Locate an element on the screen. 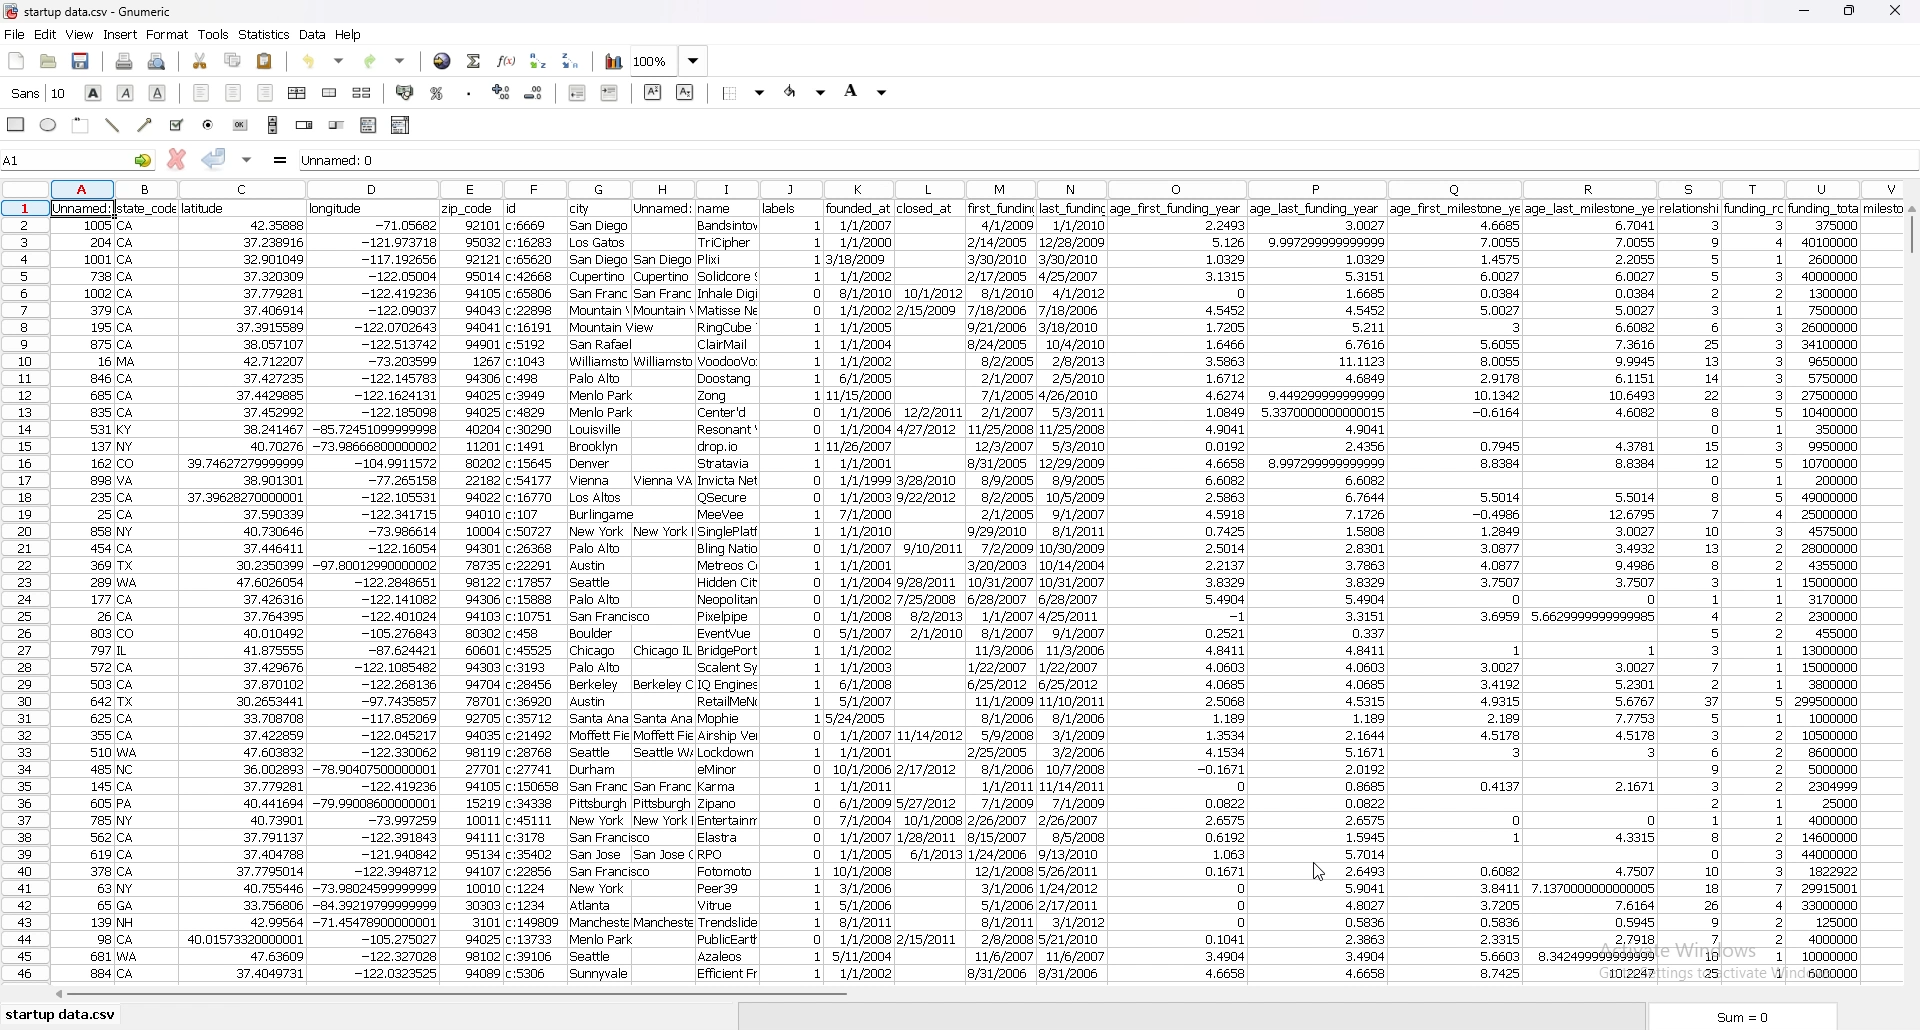  left align is located at coordinates (202, 93).